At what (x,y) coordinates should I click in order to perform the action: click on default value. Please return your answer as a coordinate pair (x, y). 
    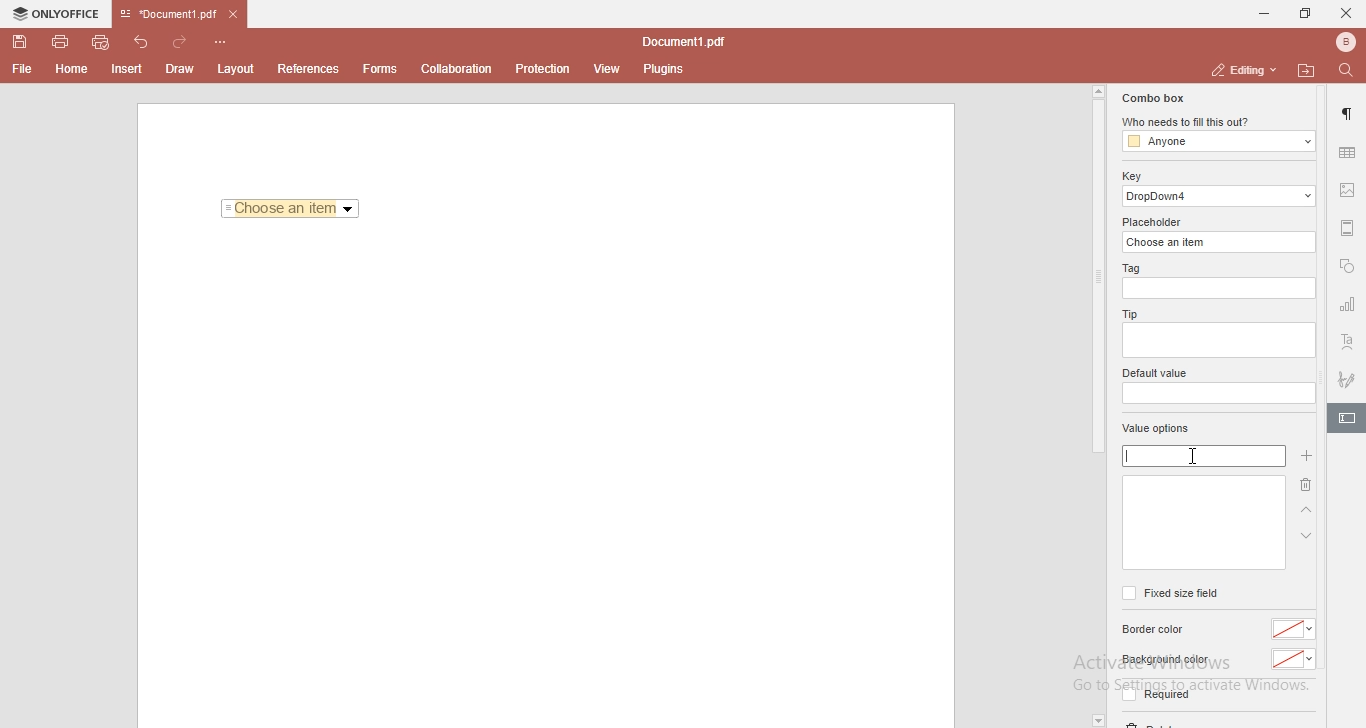
    Looking at the image, I should click on (1157, 374).